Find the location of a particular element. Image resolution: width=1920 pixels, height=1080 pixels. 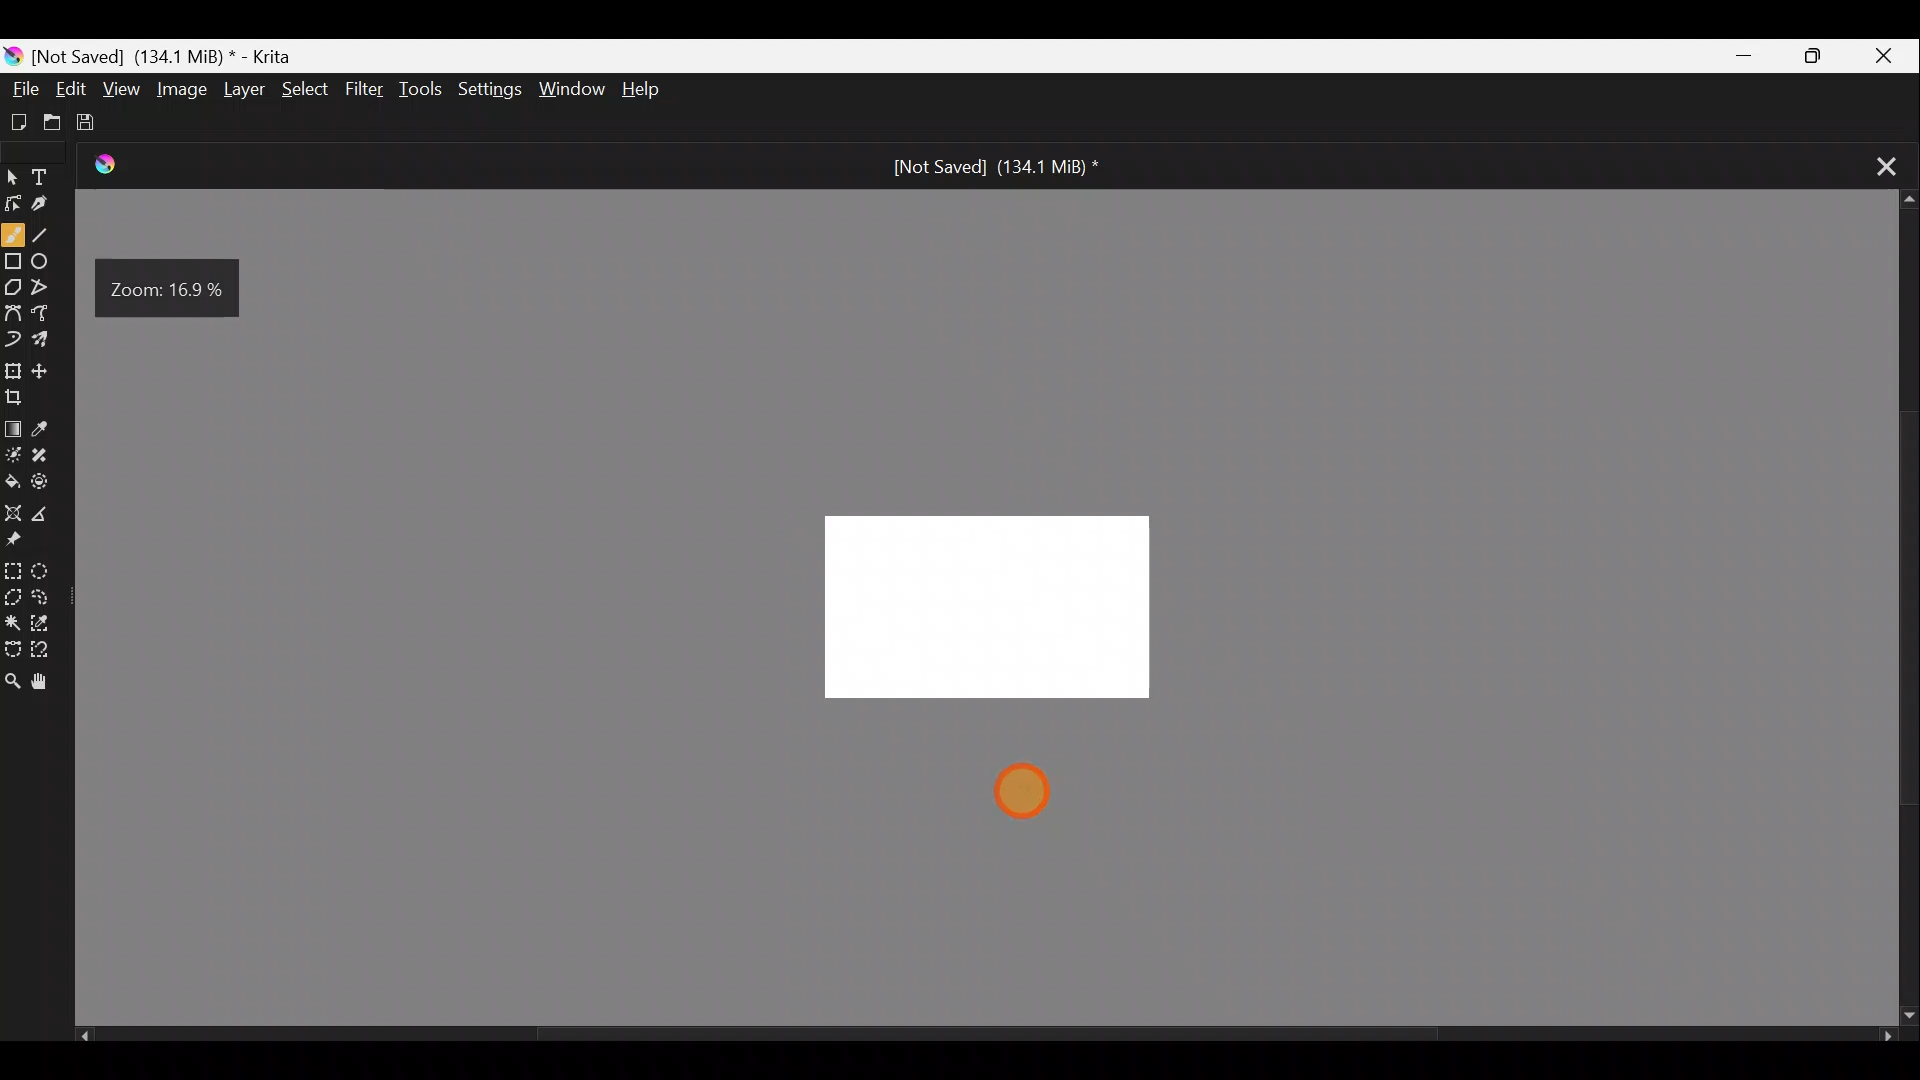

Close is located at coordinates (1883, 55).